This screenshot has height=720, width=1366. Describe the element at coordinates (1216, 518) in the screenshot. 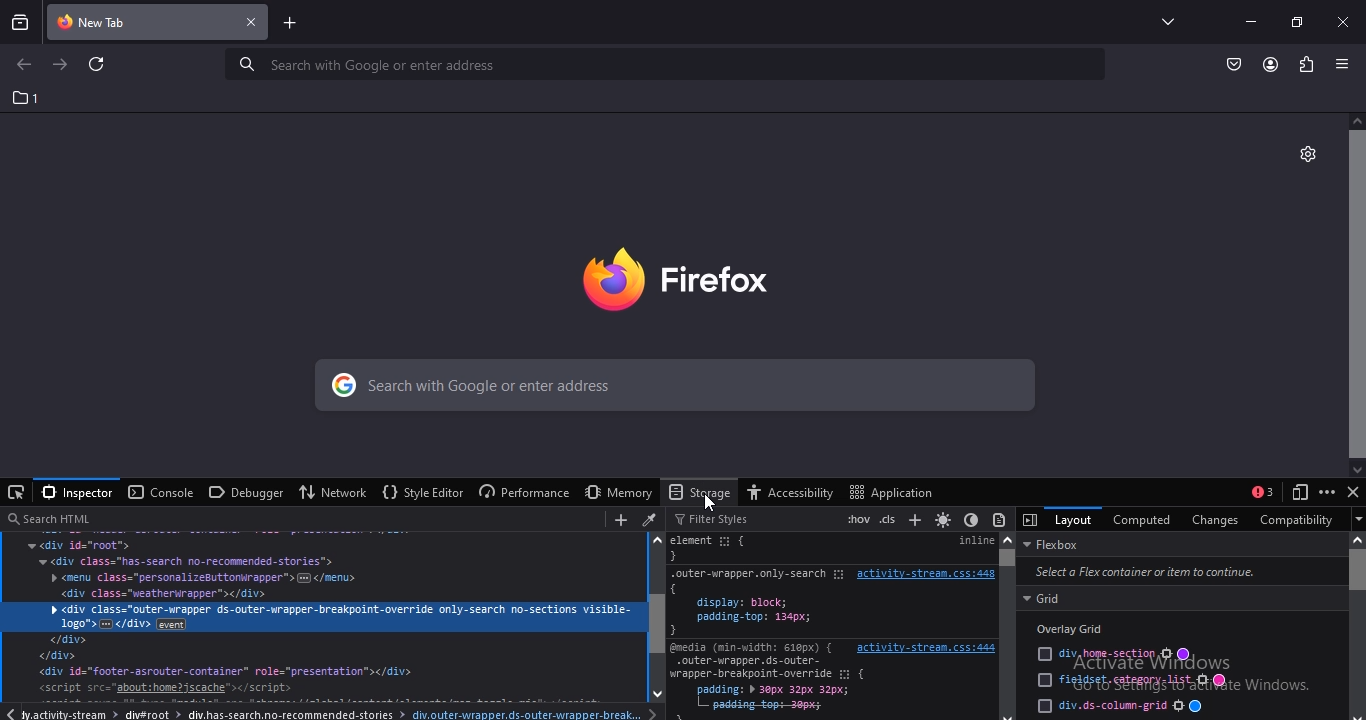

I see `changes` at that location.